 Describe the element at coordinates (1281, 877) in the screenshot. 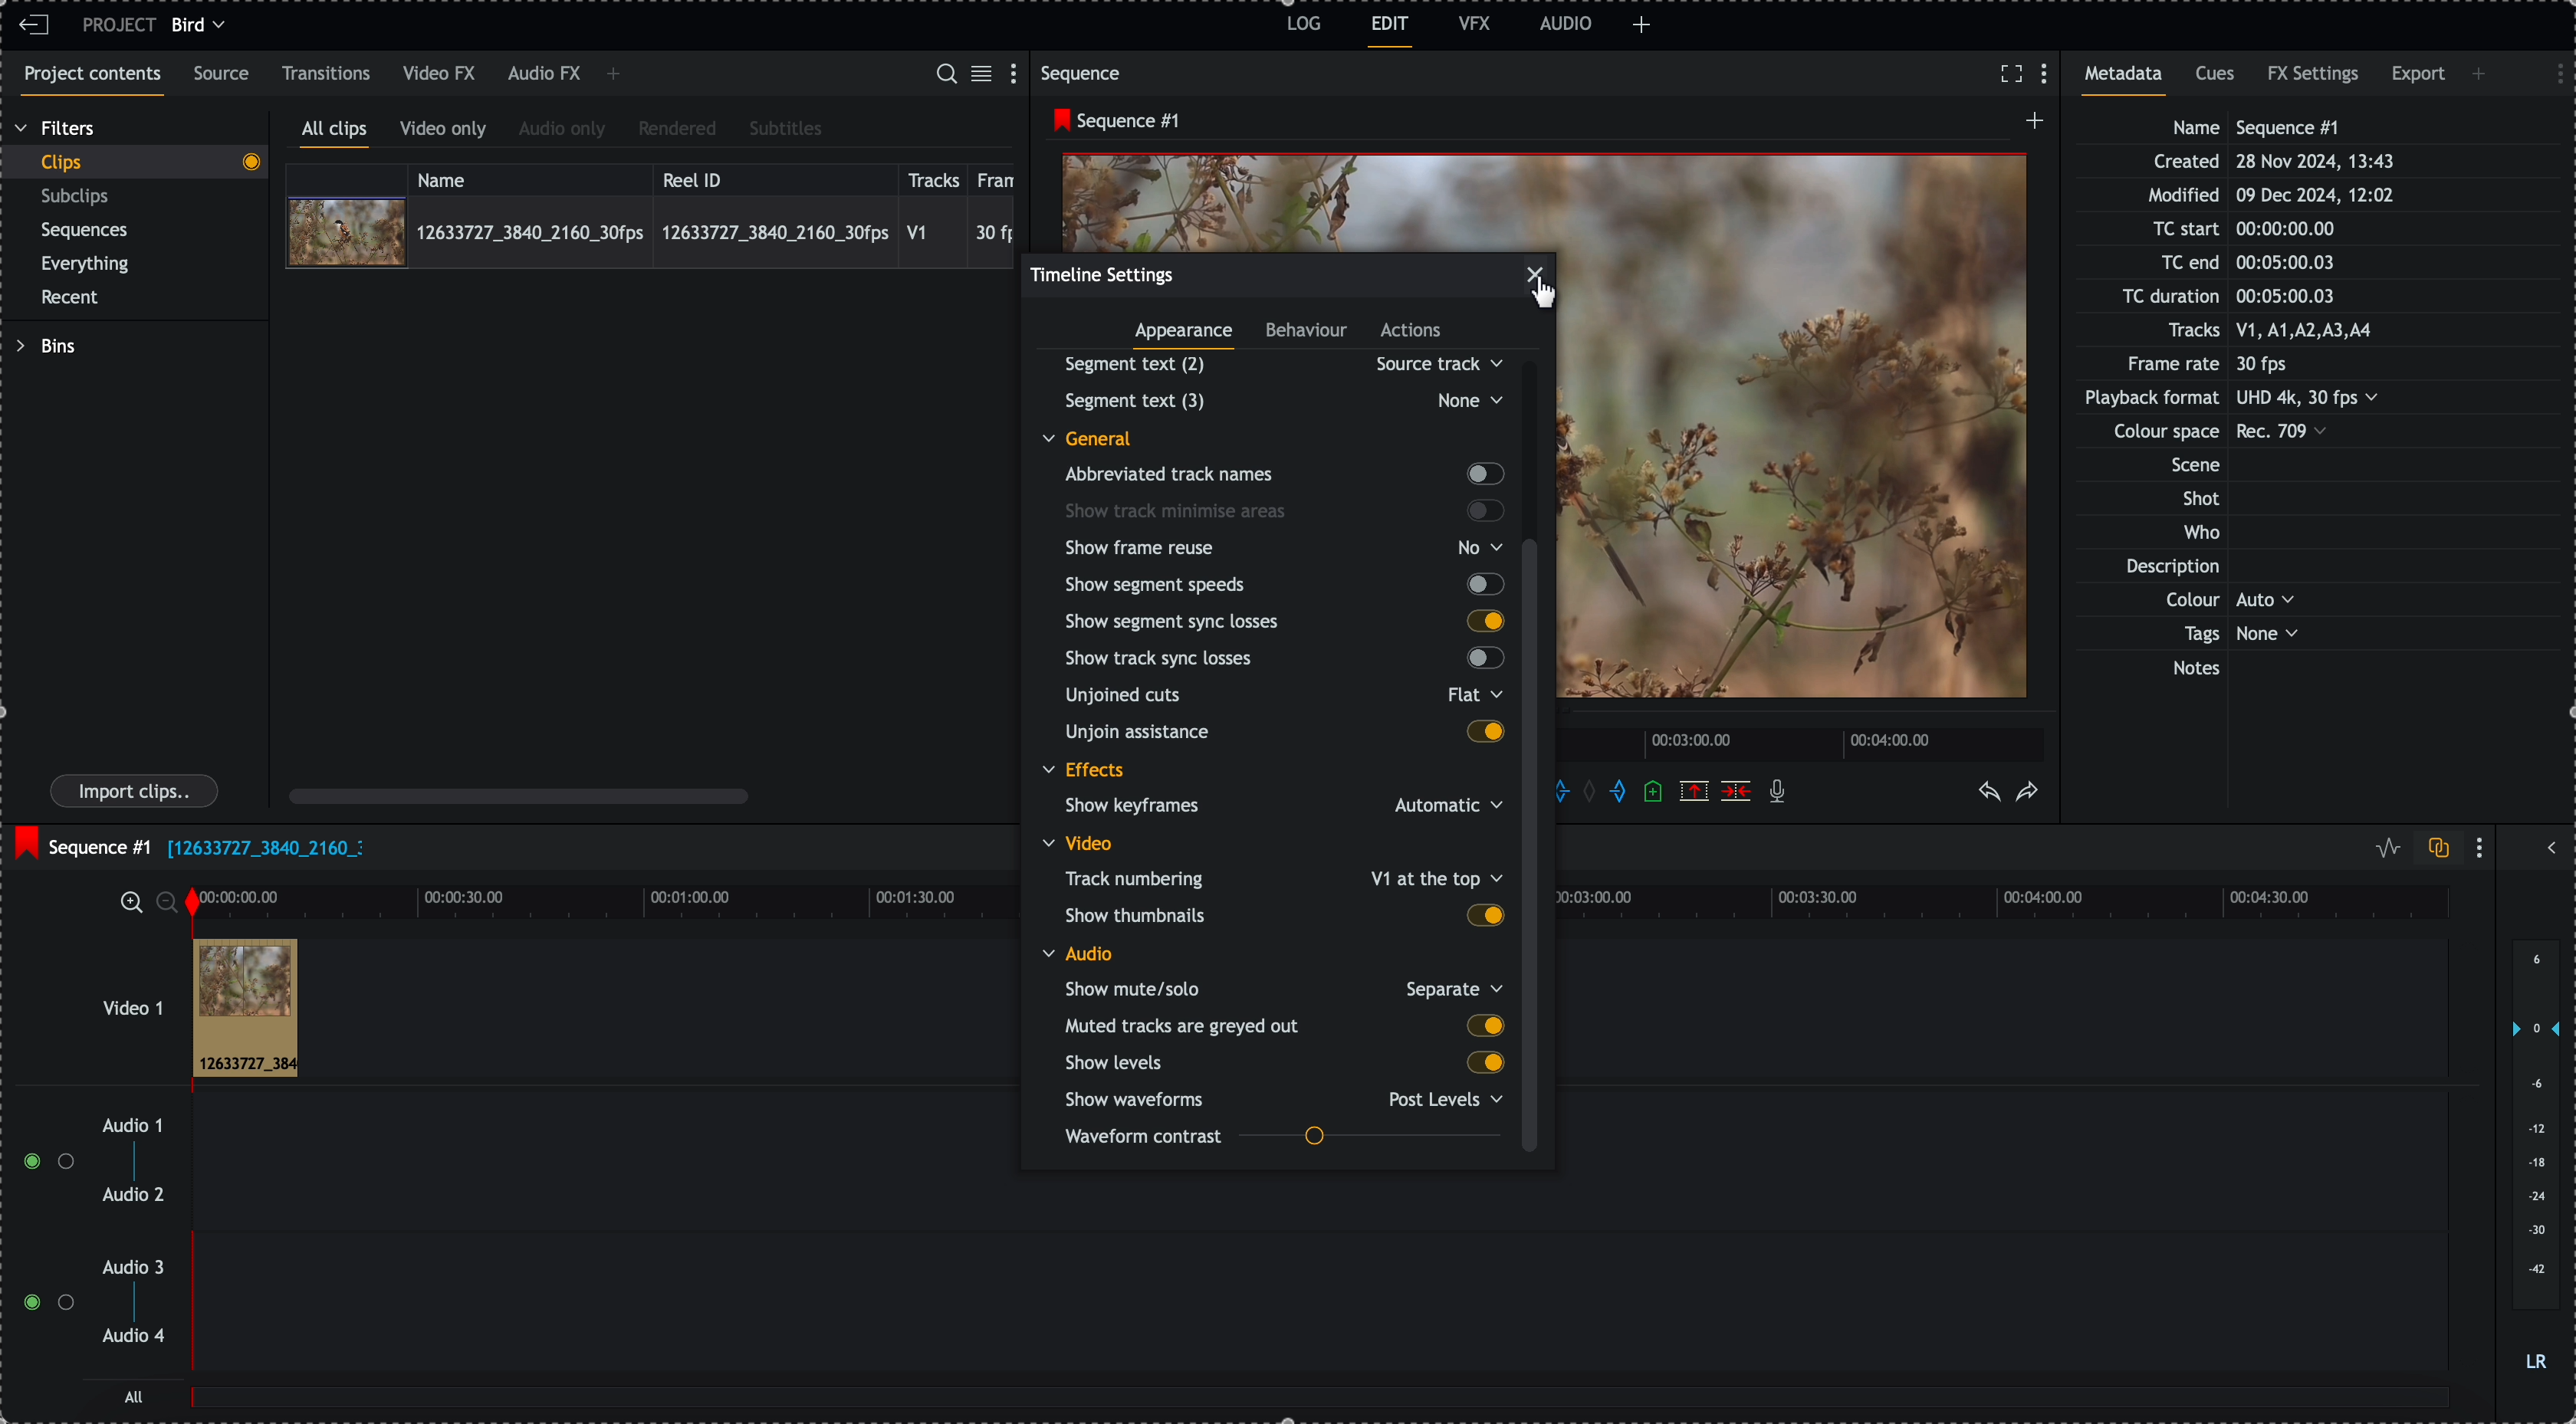

I see `track numbering` at that location.